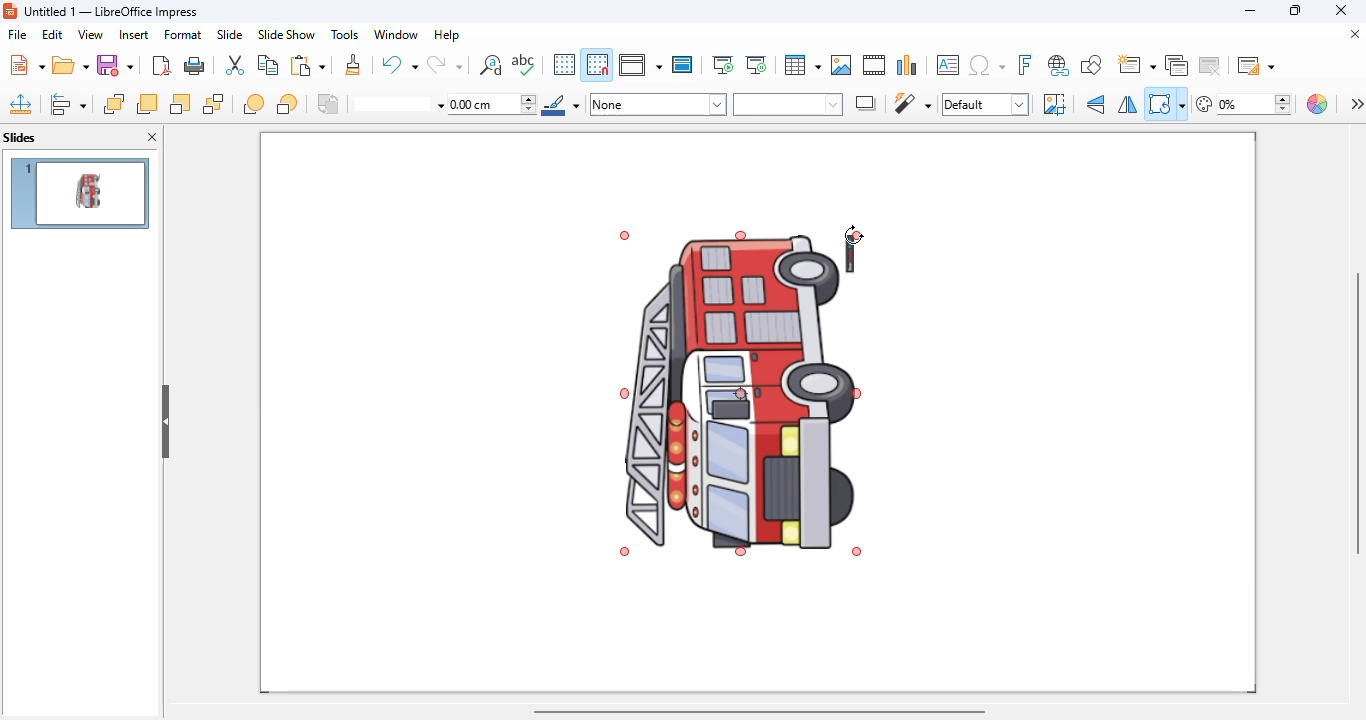 Image resolution: width=1366 pixels, height=720 pixels. What do you see at coordinates (1059, 65) in the screenshot?
I see `insert hyperlink` at bounding box center [1059, 65].